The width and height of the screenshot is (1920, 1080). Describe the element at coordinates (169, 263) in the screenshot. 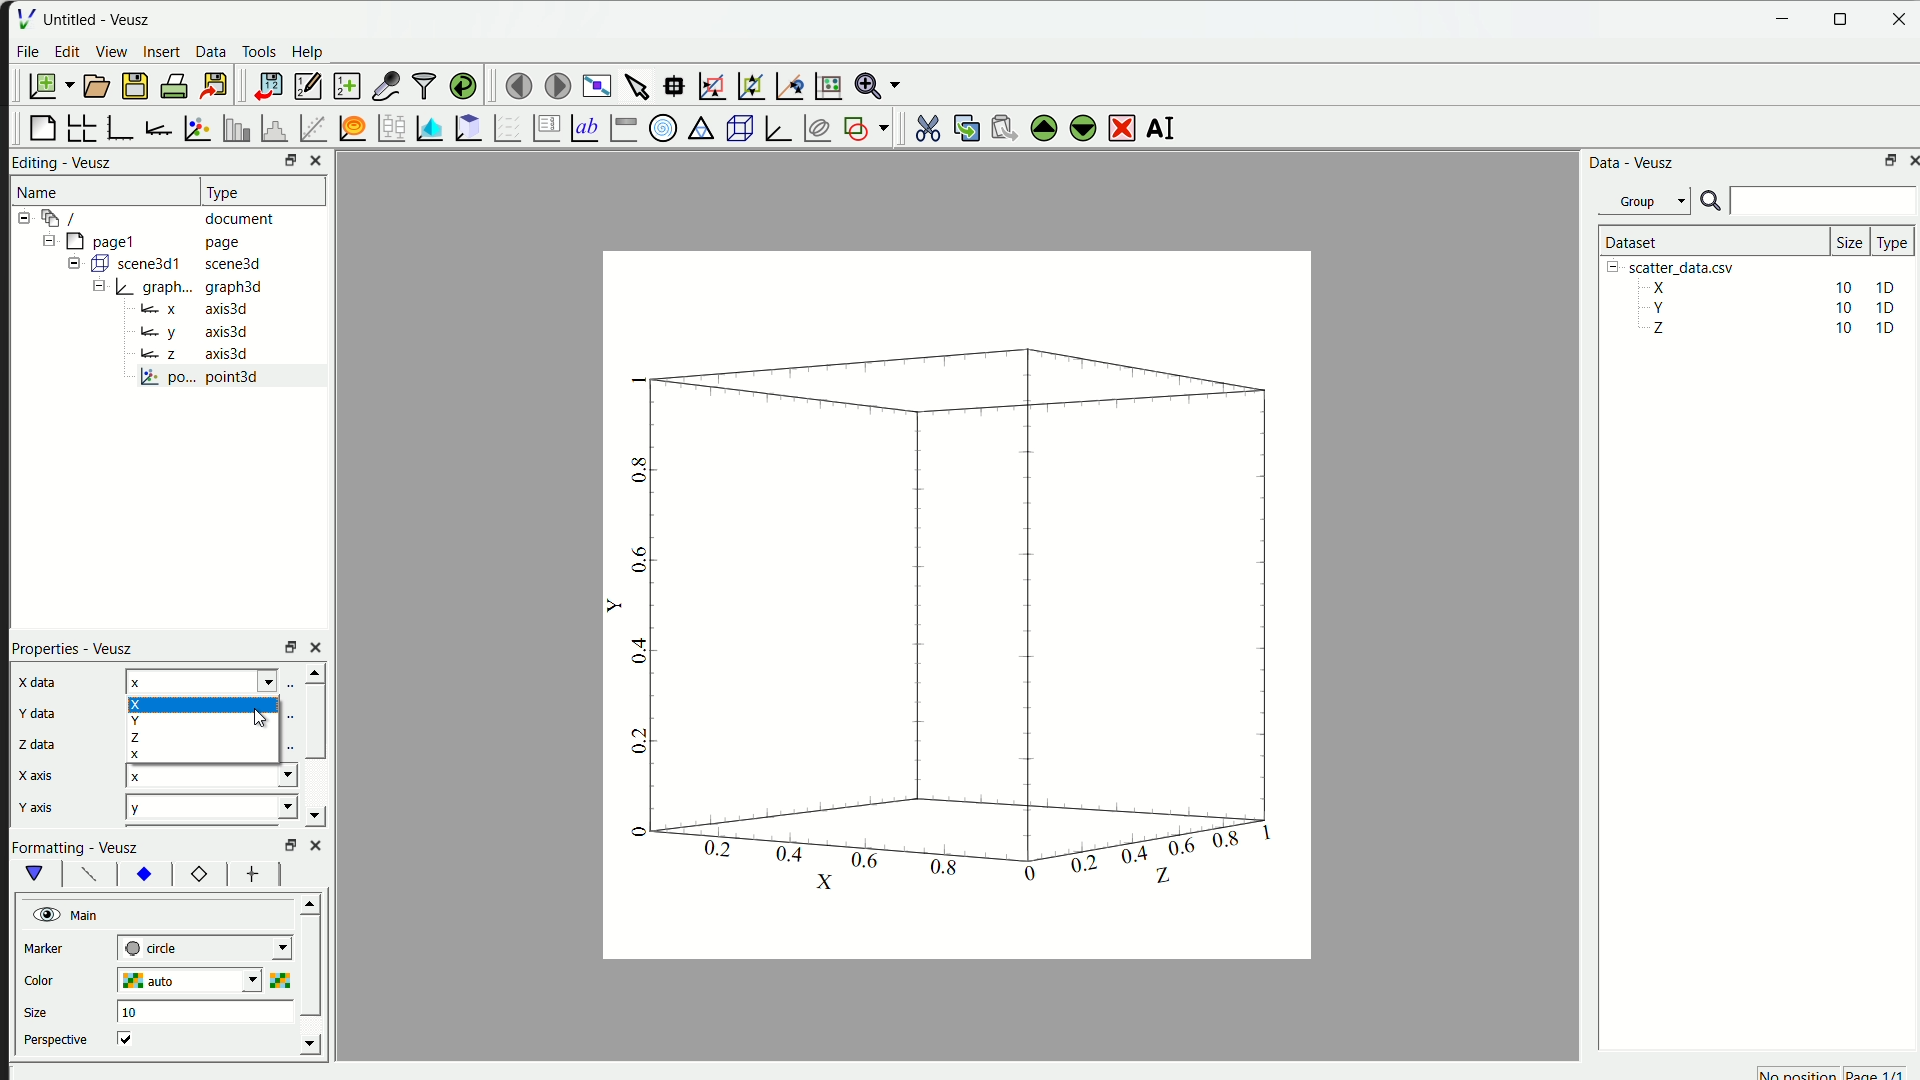

I see `= ( scene3d1  scene3d` at that location.